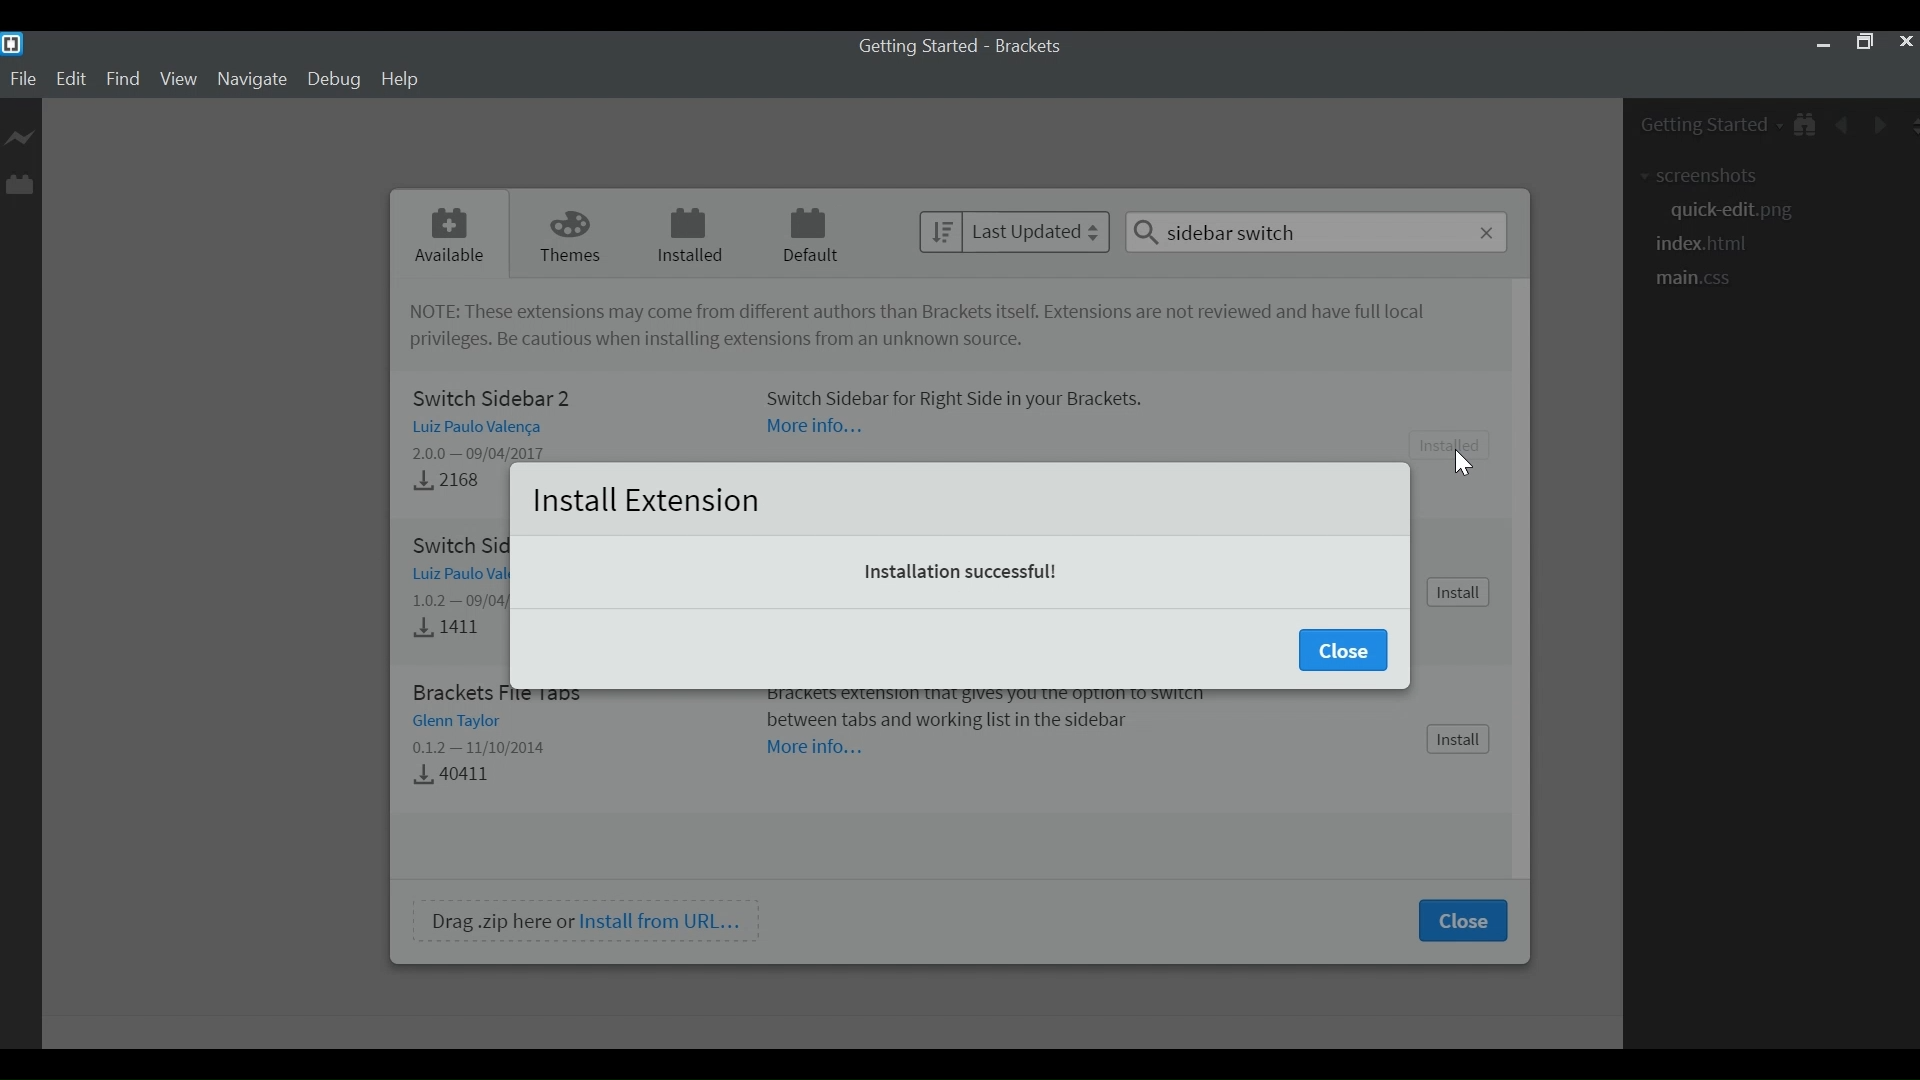  Describe the element at coordinates (487, 427) in the screenshot. I see `Author` at that location.